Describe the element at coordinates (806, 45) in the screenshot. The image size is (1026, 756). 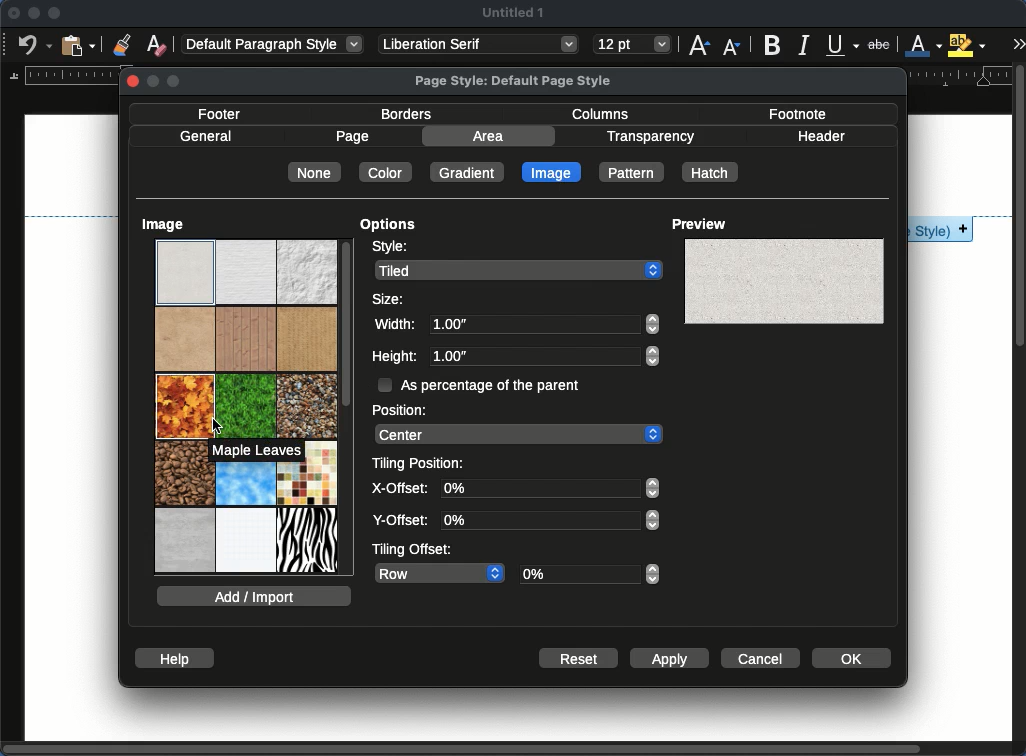
I see `italics` at that location.